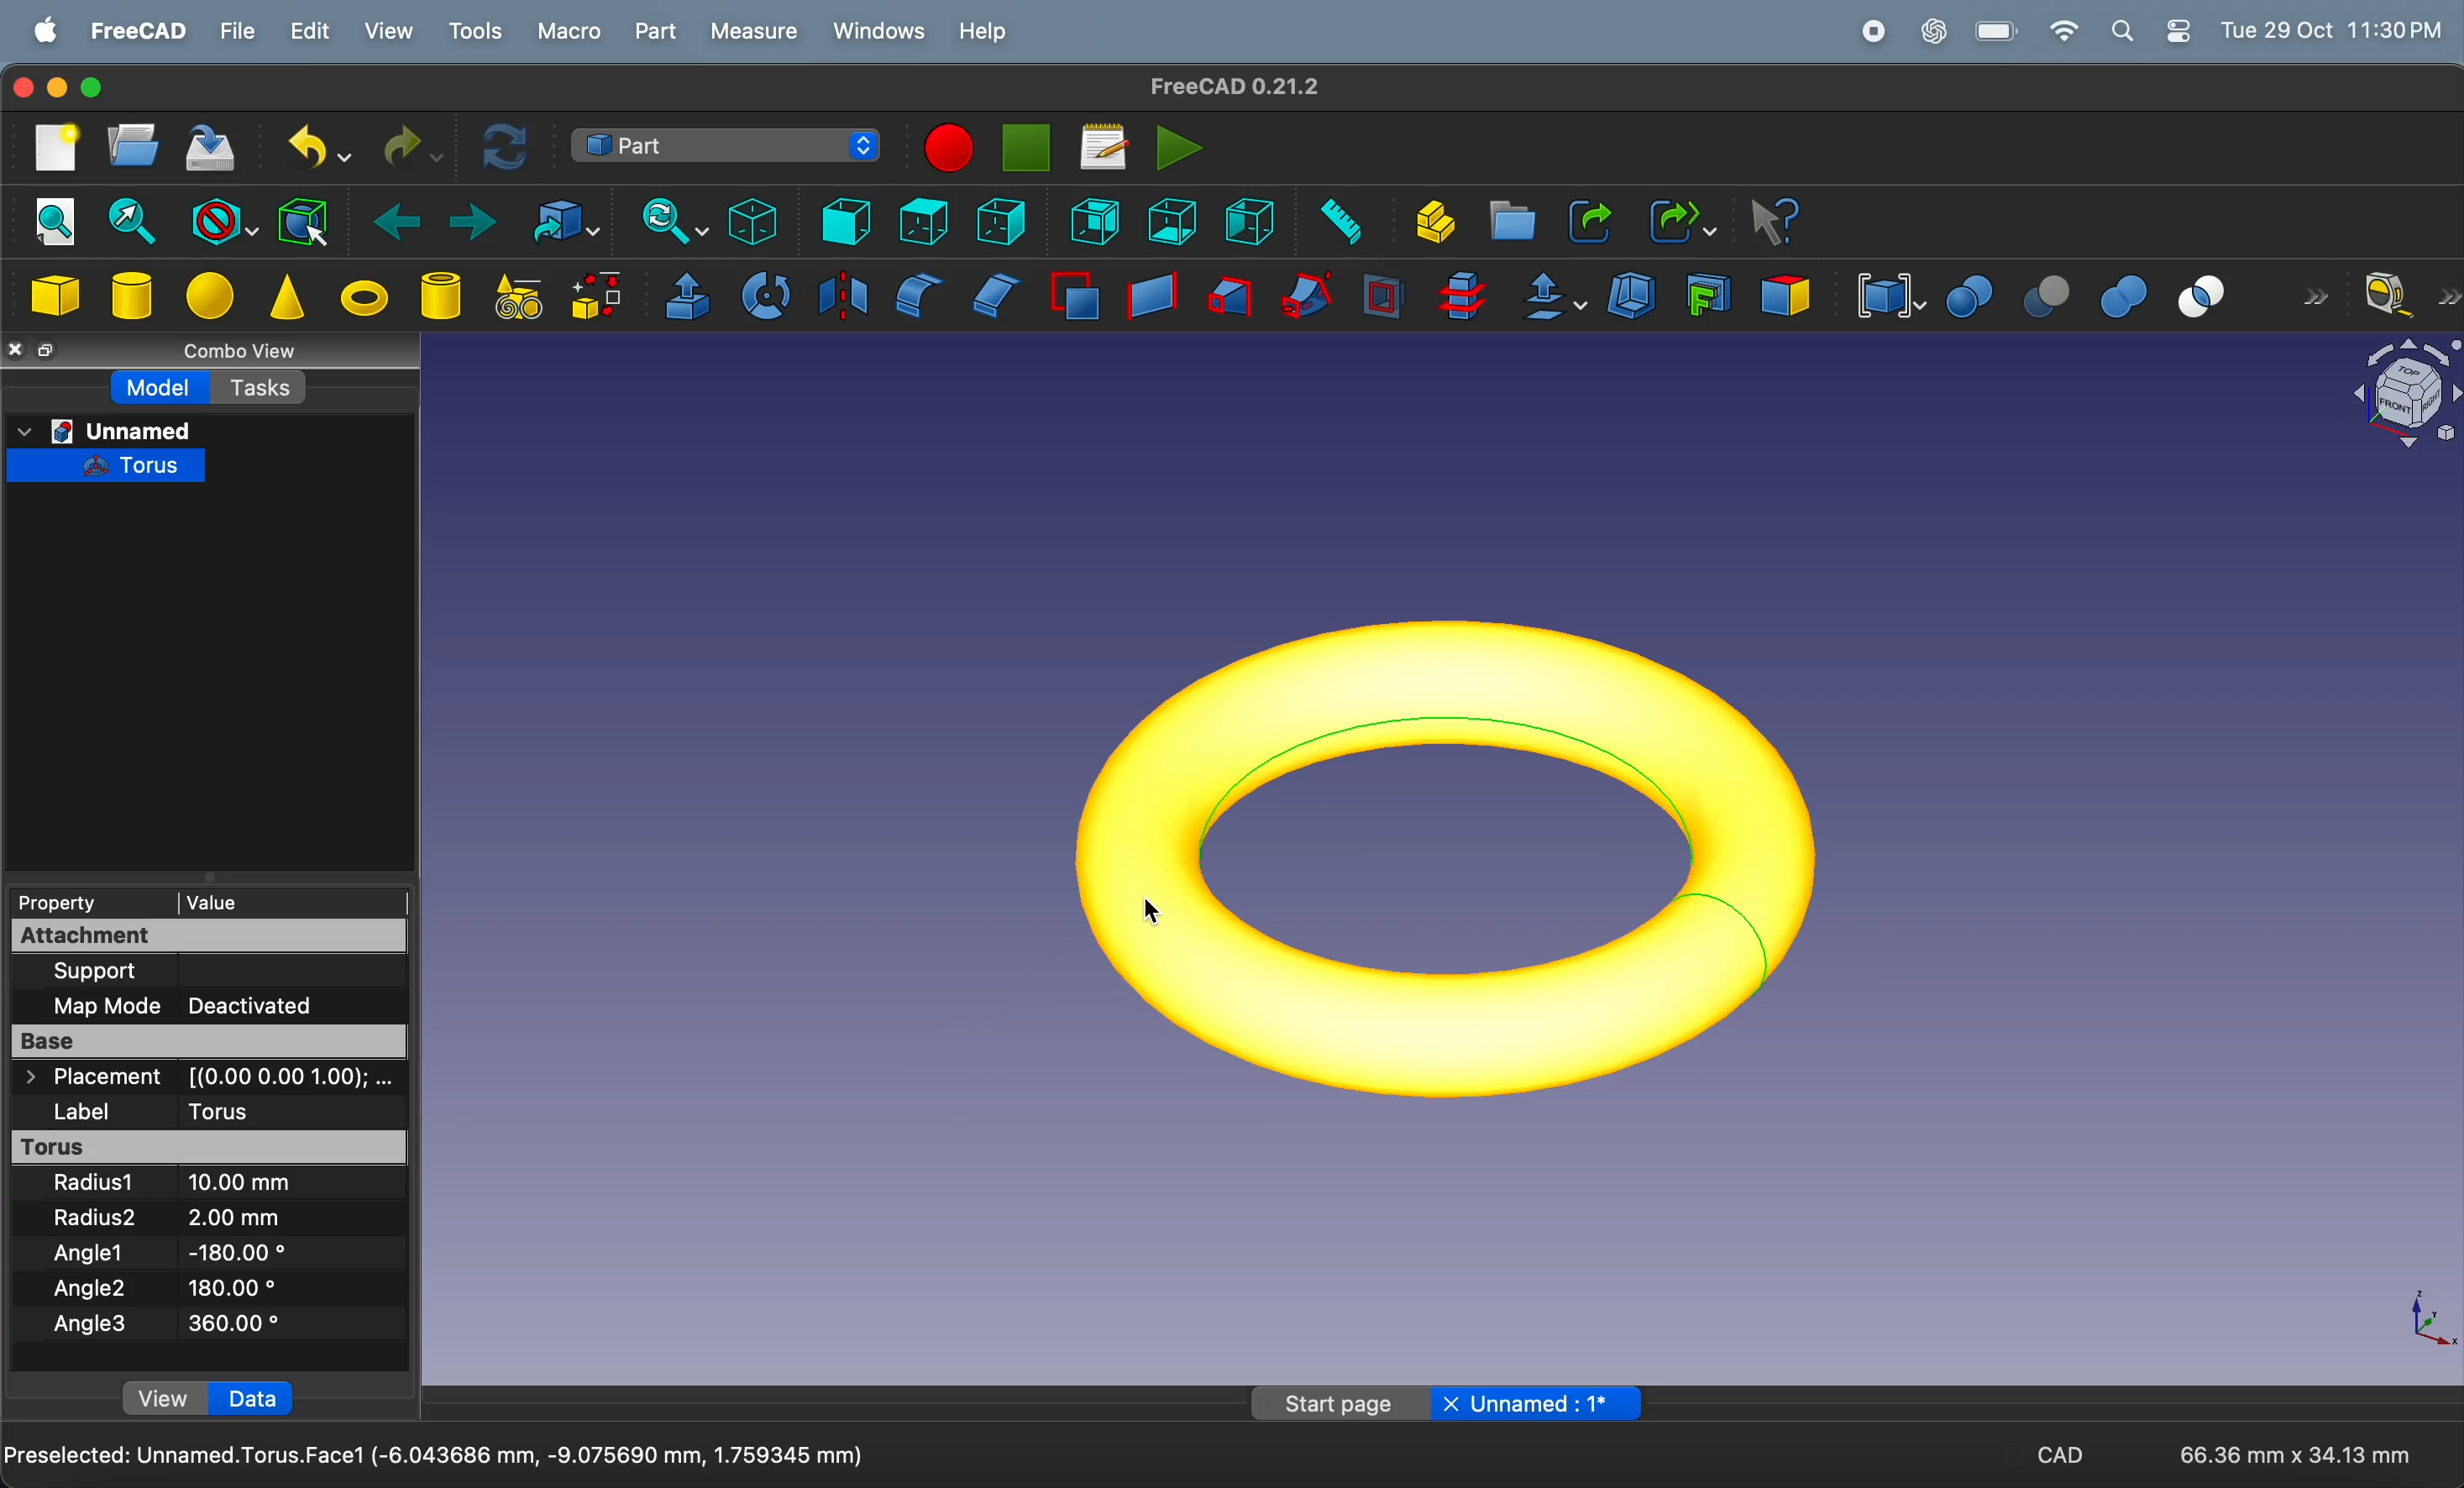  Describe the element at coordinates (92, 1290) in the screenshot. I see `Angle 2` at that location.